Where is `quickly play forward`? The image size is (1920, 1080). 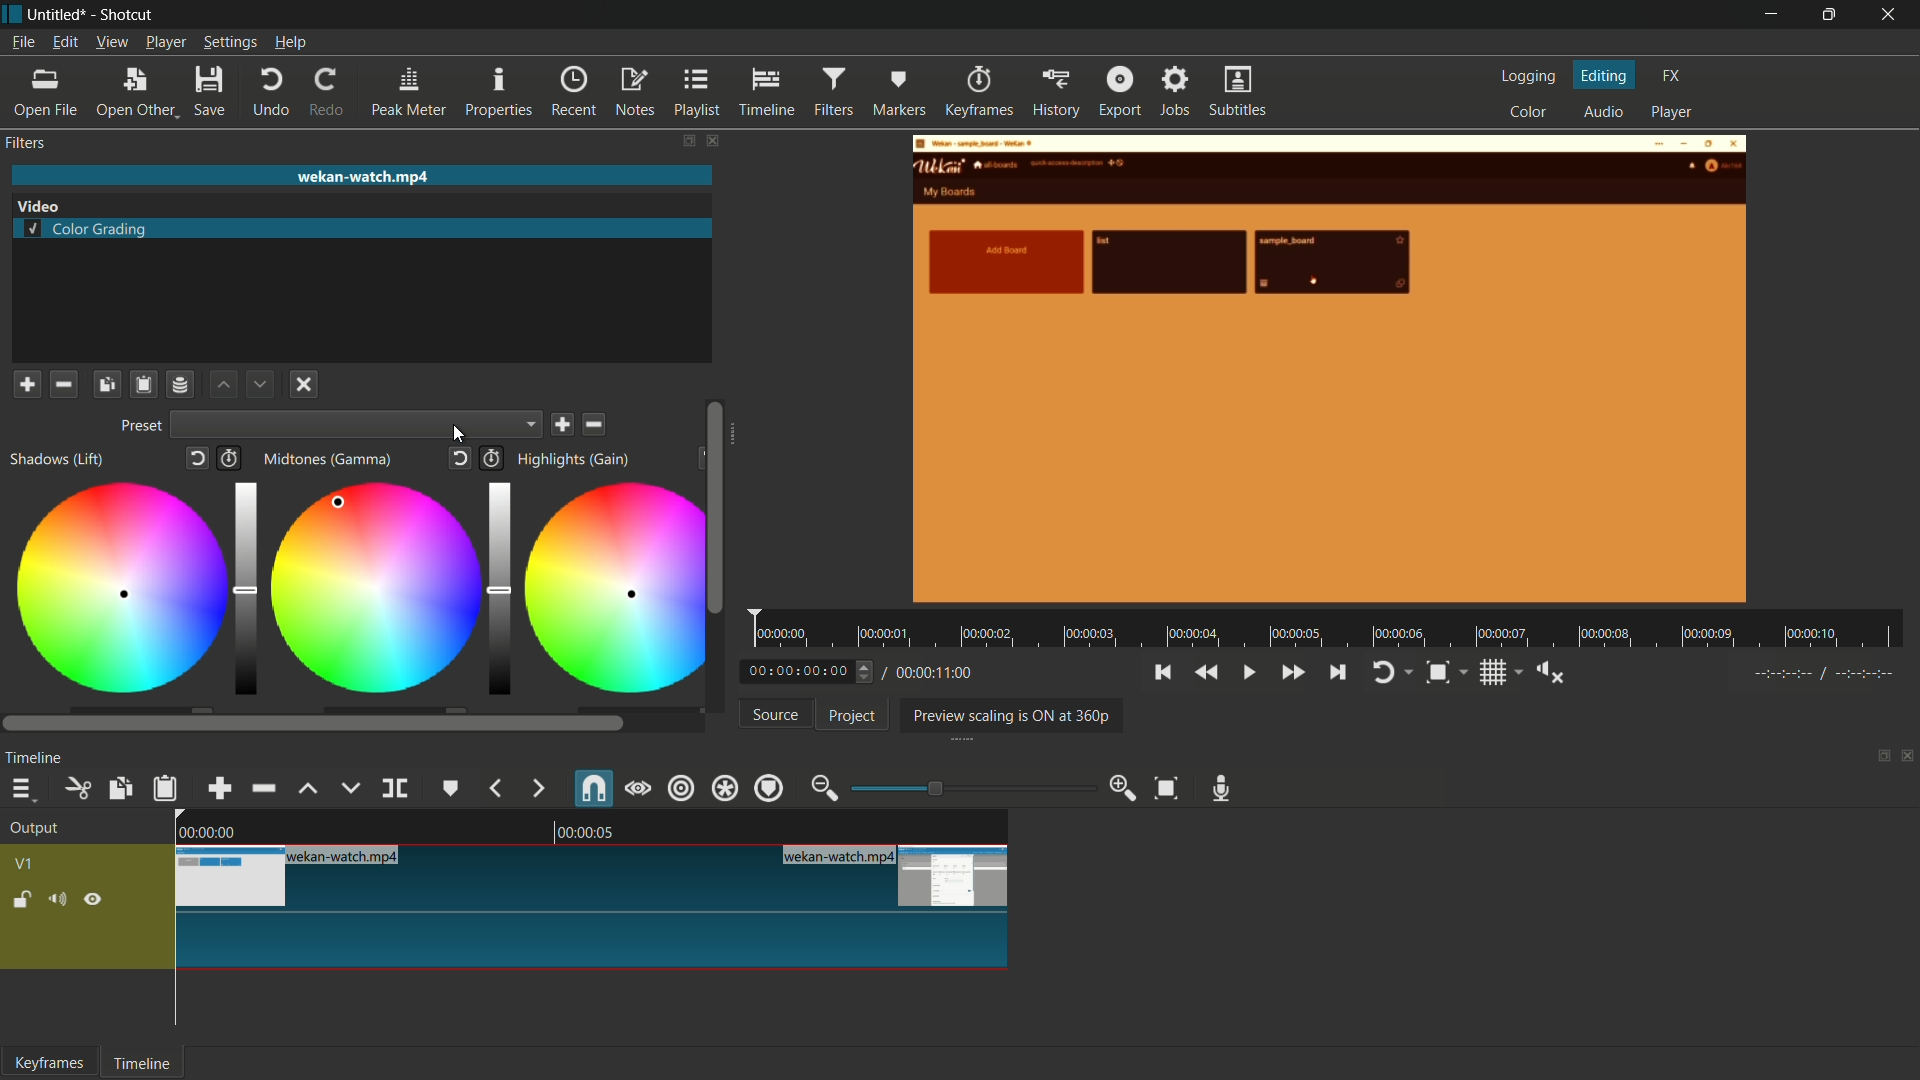 quickly play forward is located at coordinates (1292, 673).